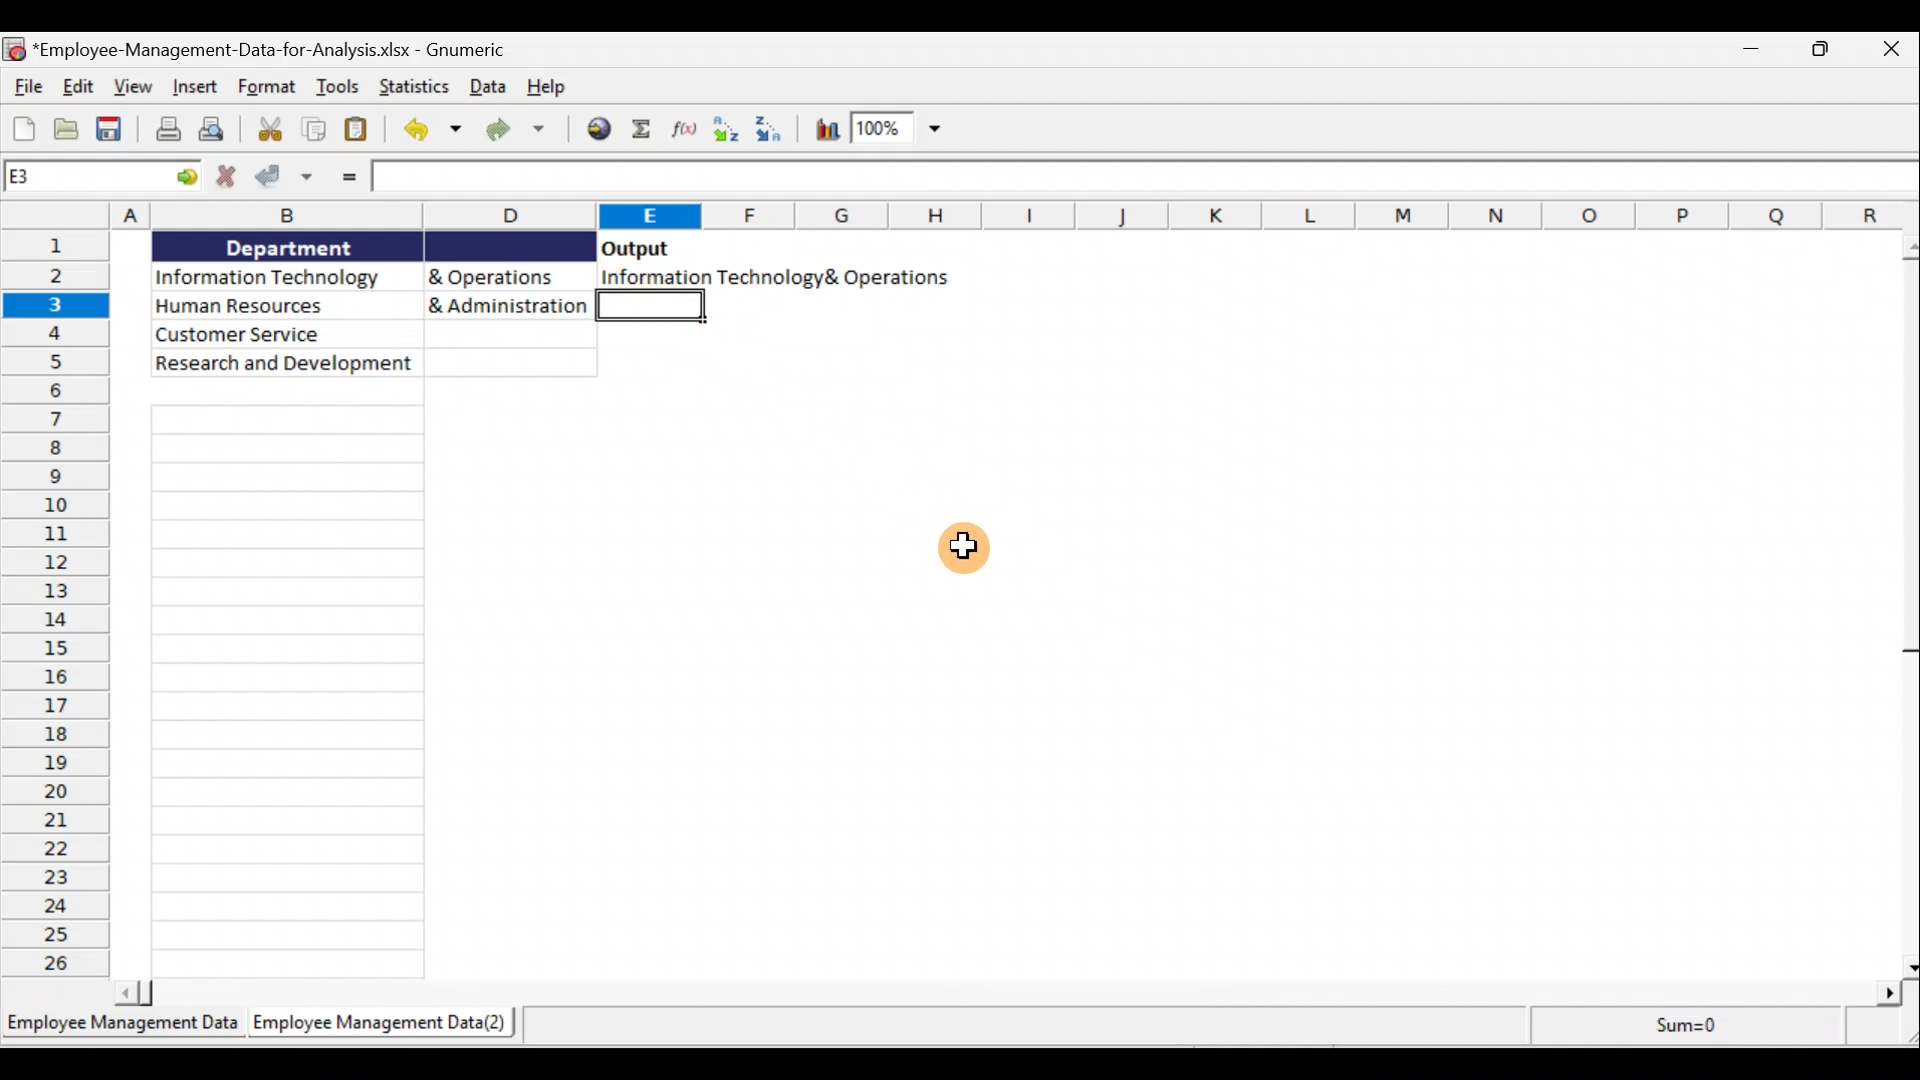 The width and height of the screenshot is (1920, 1080). What do you see at coordinates (777, 127) in the screenshot?
I see `Sort Descending` at bounding box center [777, 127].